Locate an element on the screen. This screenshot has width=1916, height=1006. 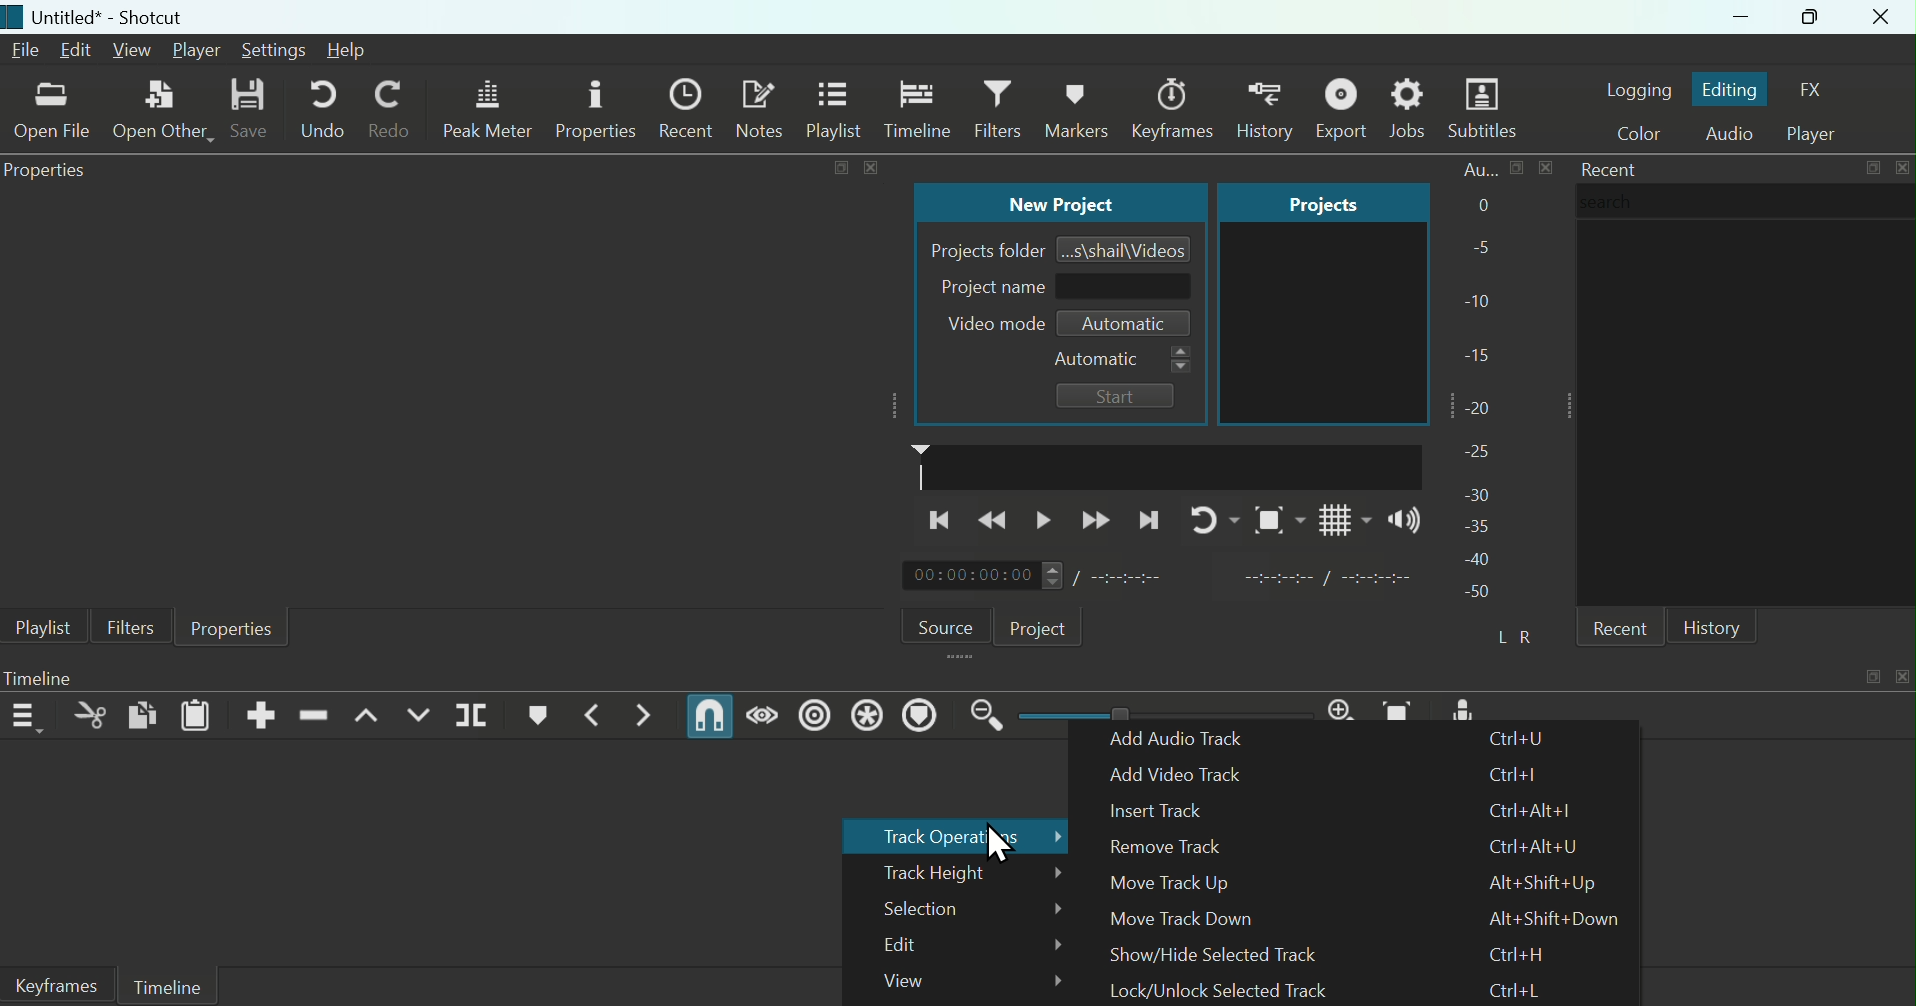
Insert Track is located at coordinates (1190, 811).